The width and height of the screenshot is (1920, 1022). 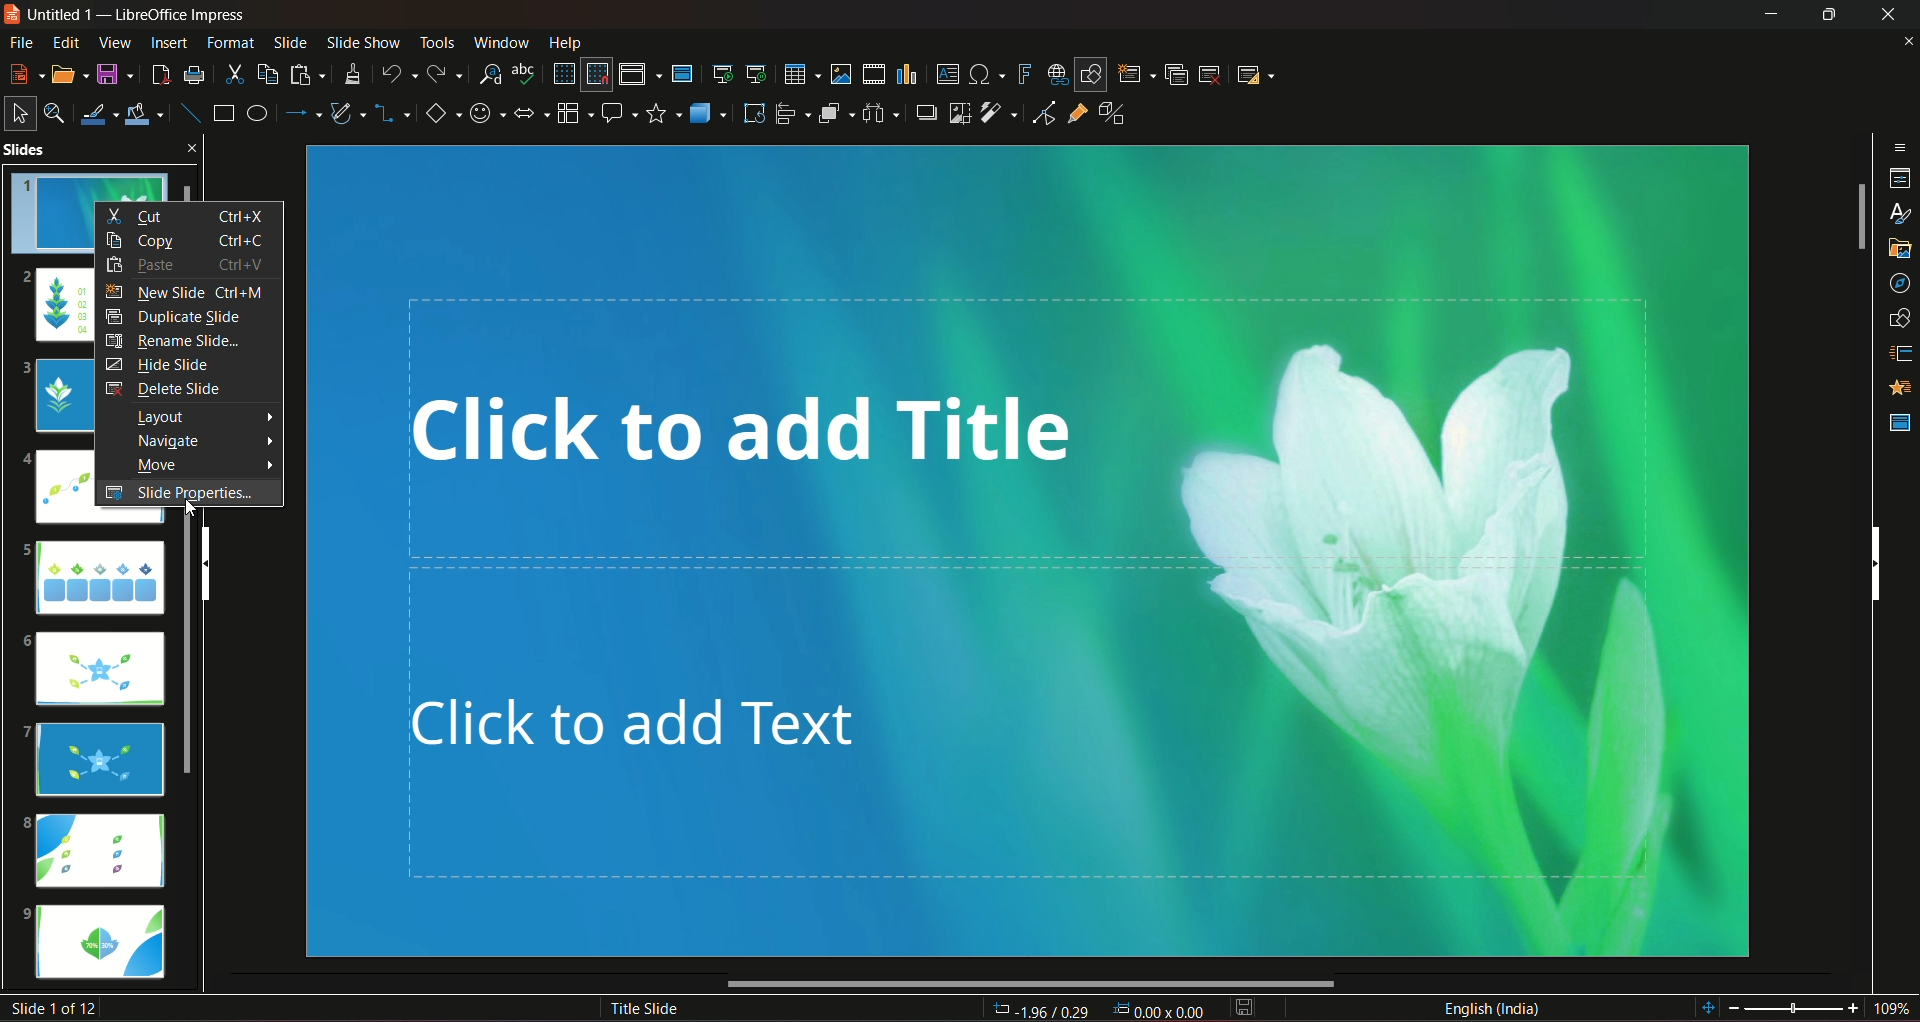 I want to click on ctrl+c, so click(x=248, y=241).